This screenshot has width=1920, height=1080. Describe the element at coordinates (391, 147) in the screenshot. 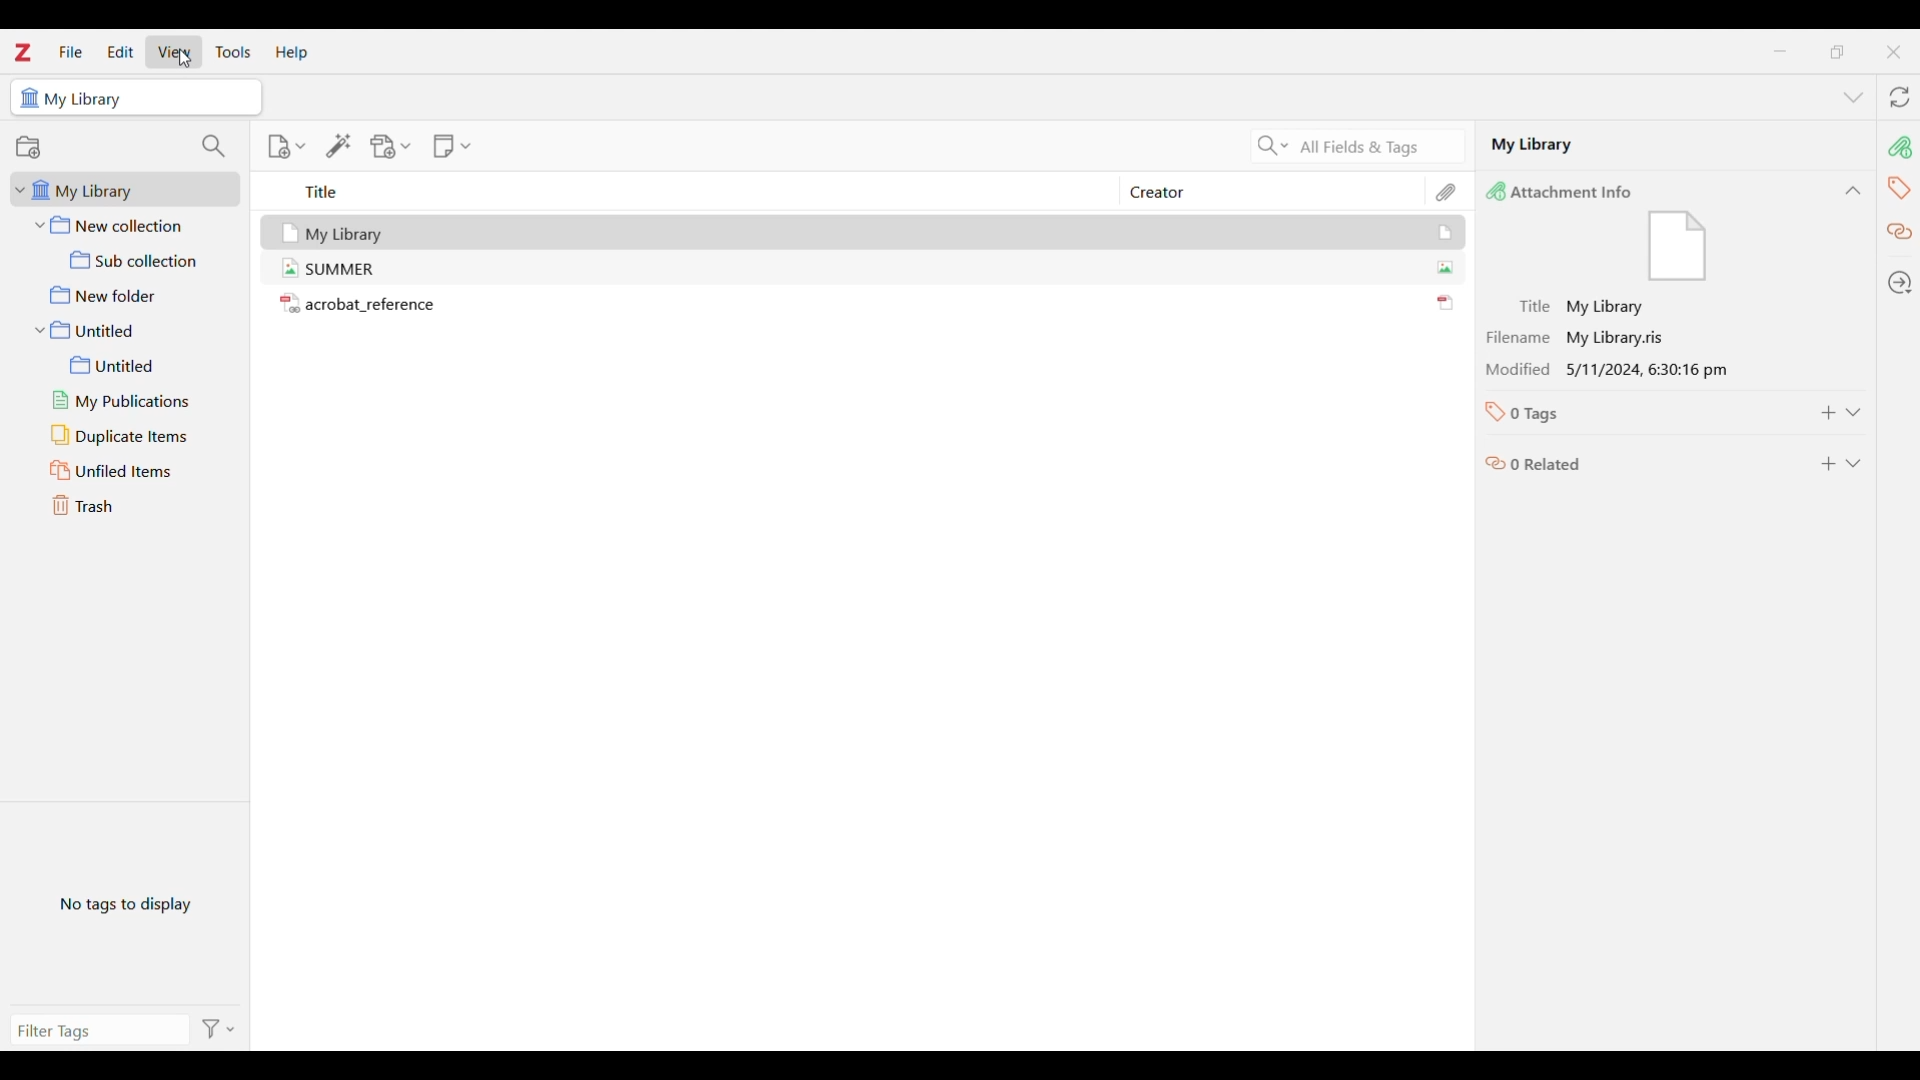

I see `Add attachment options` at that location.